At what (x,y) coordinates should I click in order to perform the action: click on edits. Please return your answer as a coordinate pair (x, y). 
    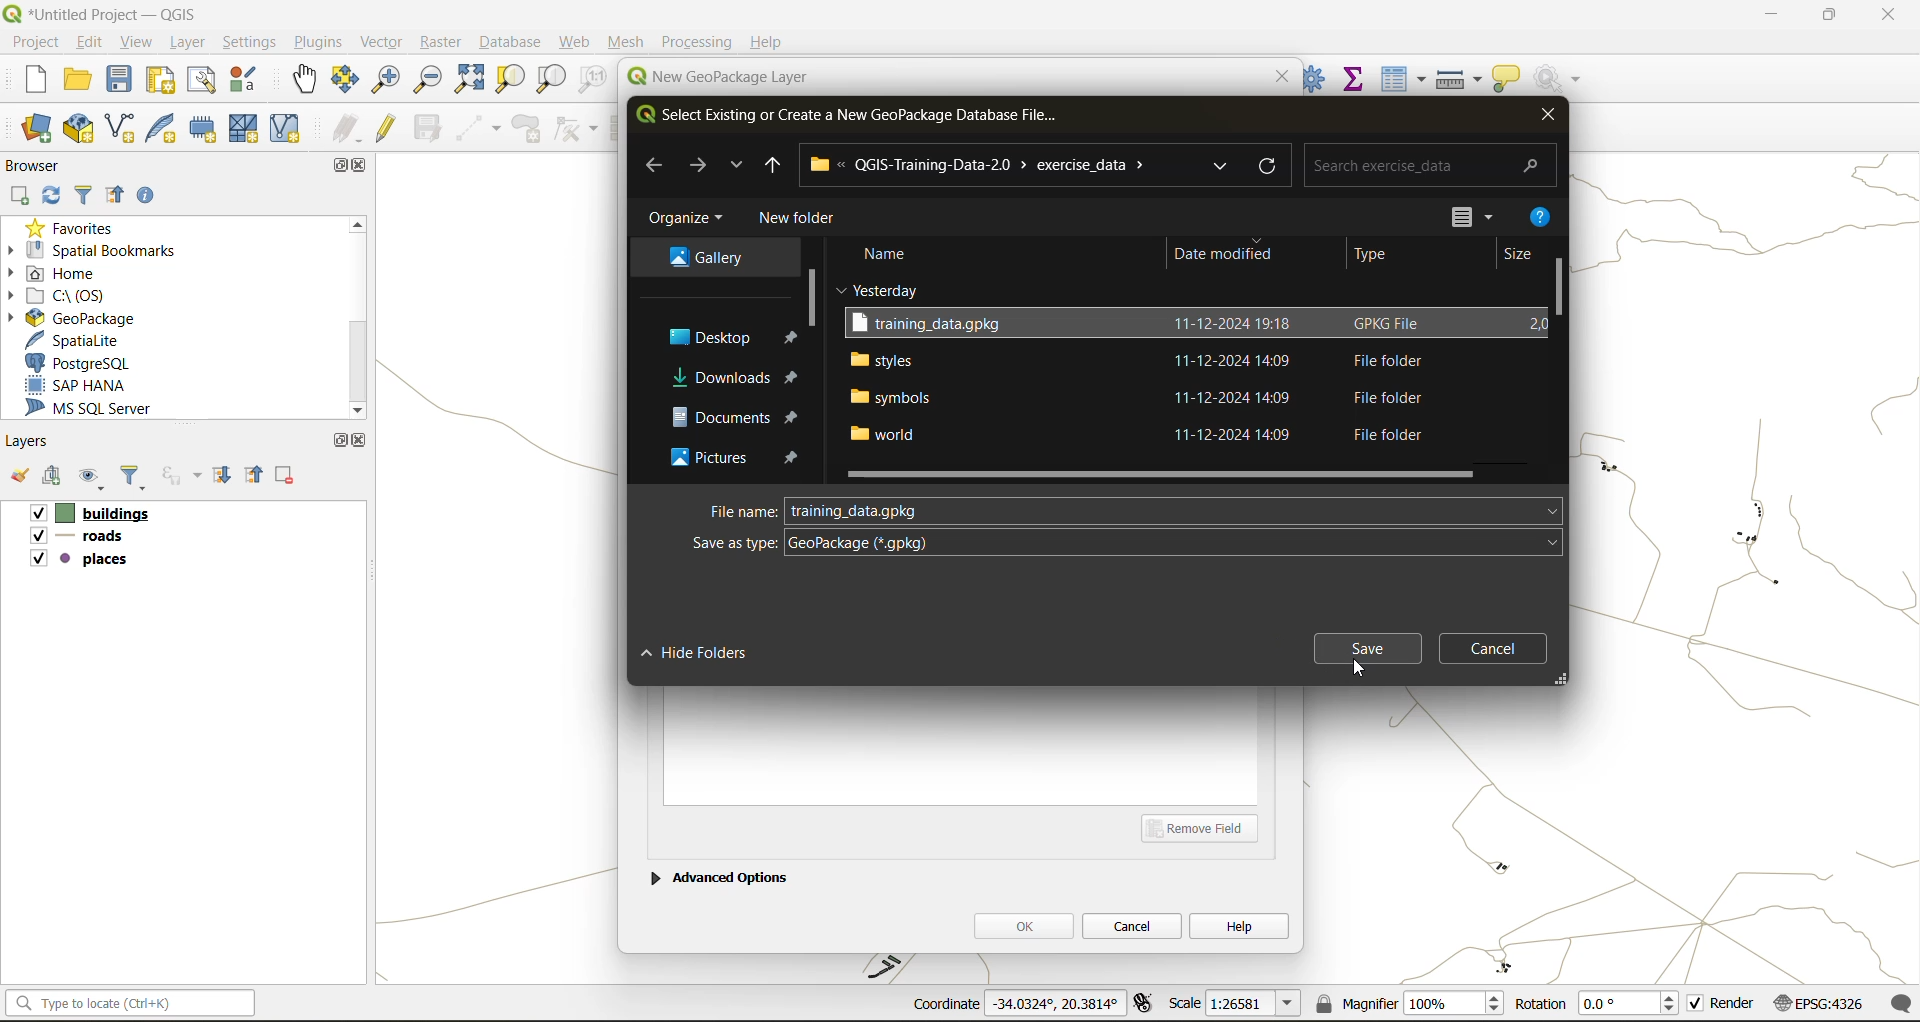
    Looking at the image, I should click on (347, 129).